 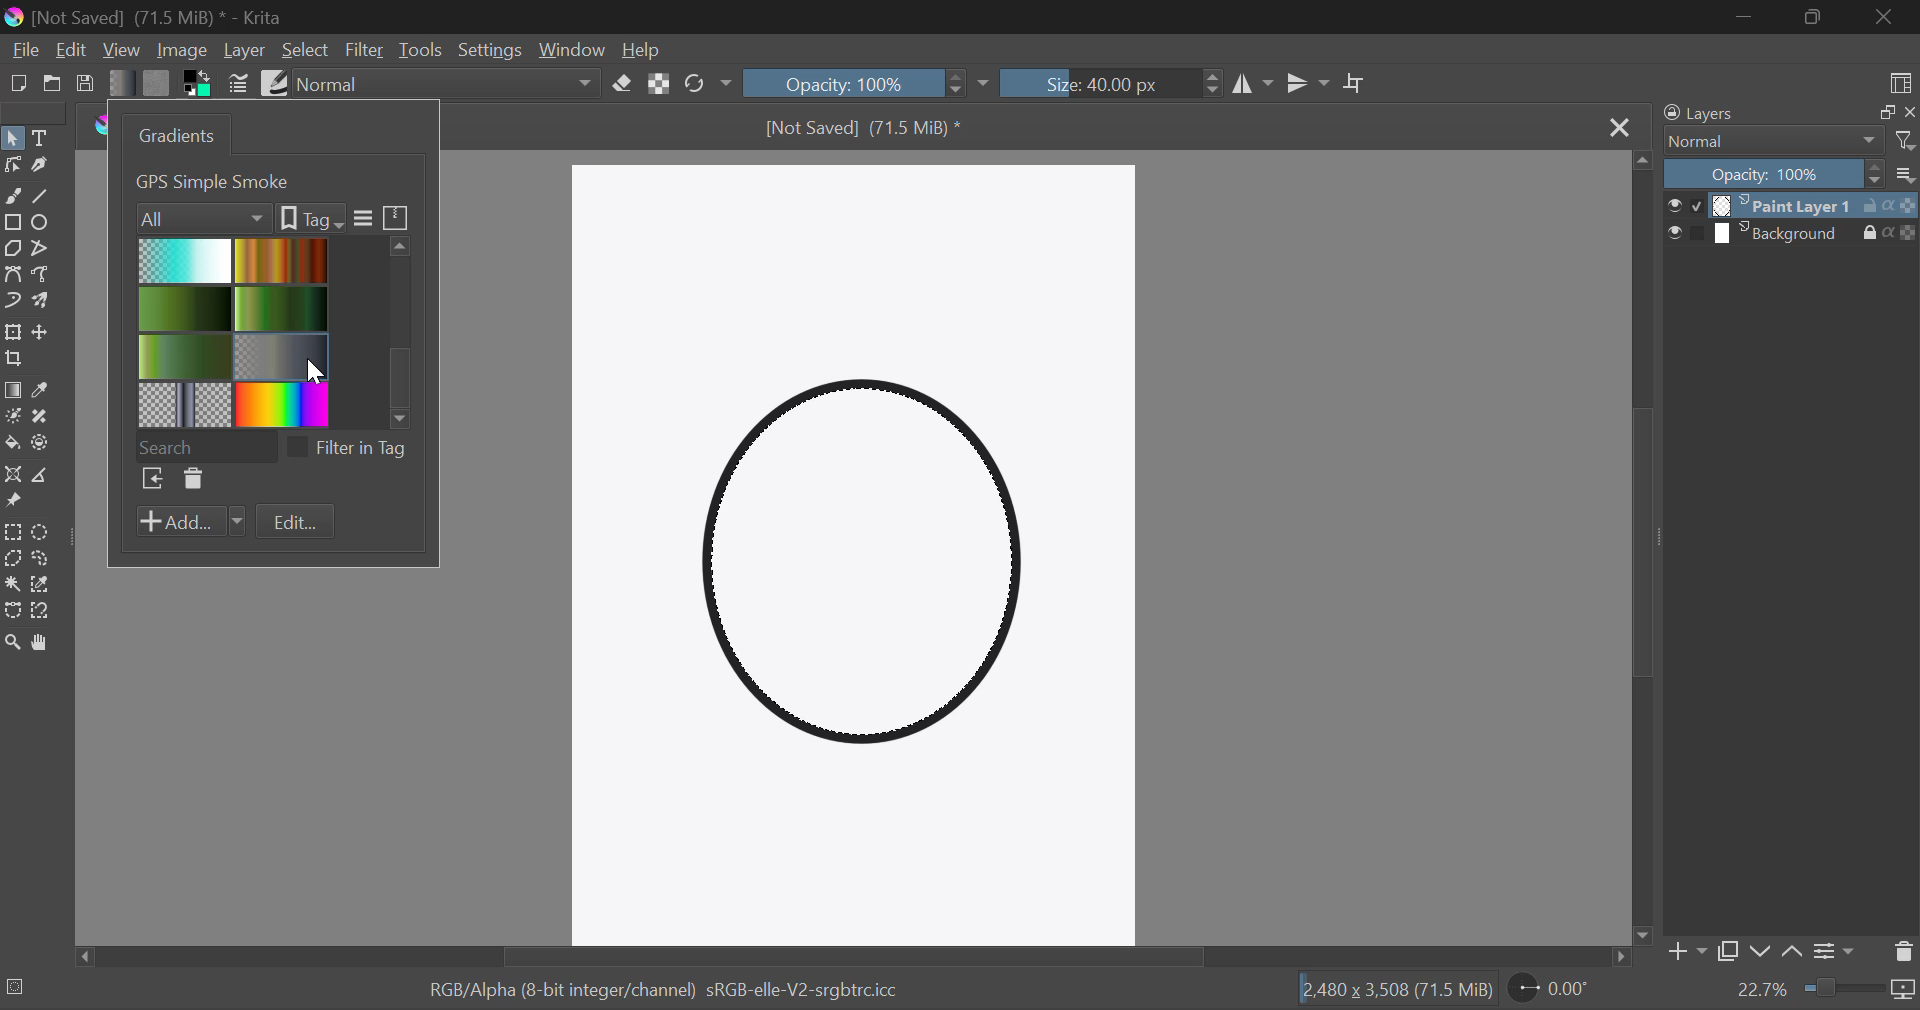 What do you see at coordinates (18, 19) in the screenshot?
I see `logo` at bounding box center [18, 19].